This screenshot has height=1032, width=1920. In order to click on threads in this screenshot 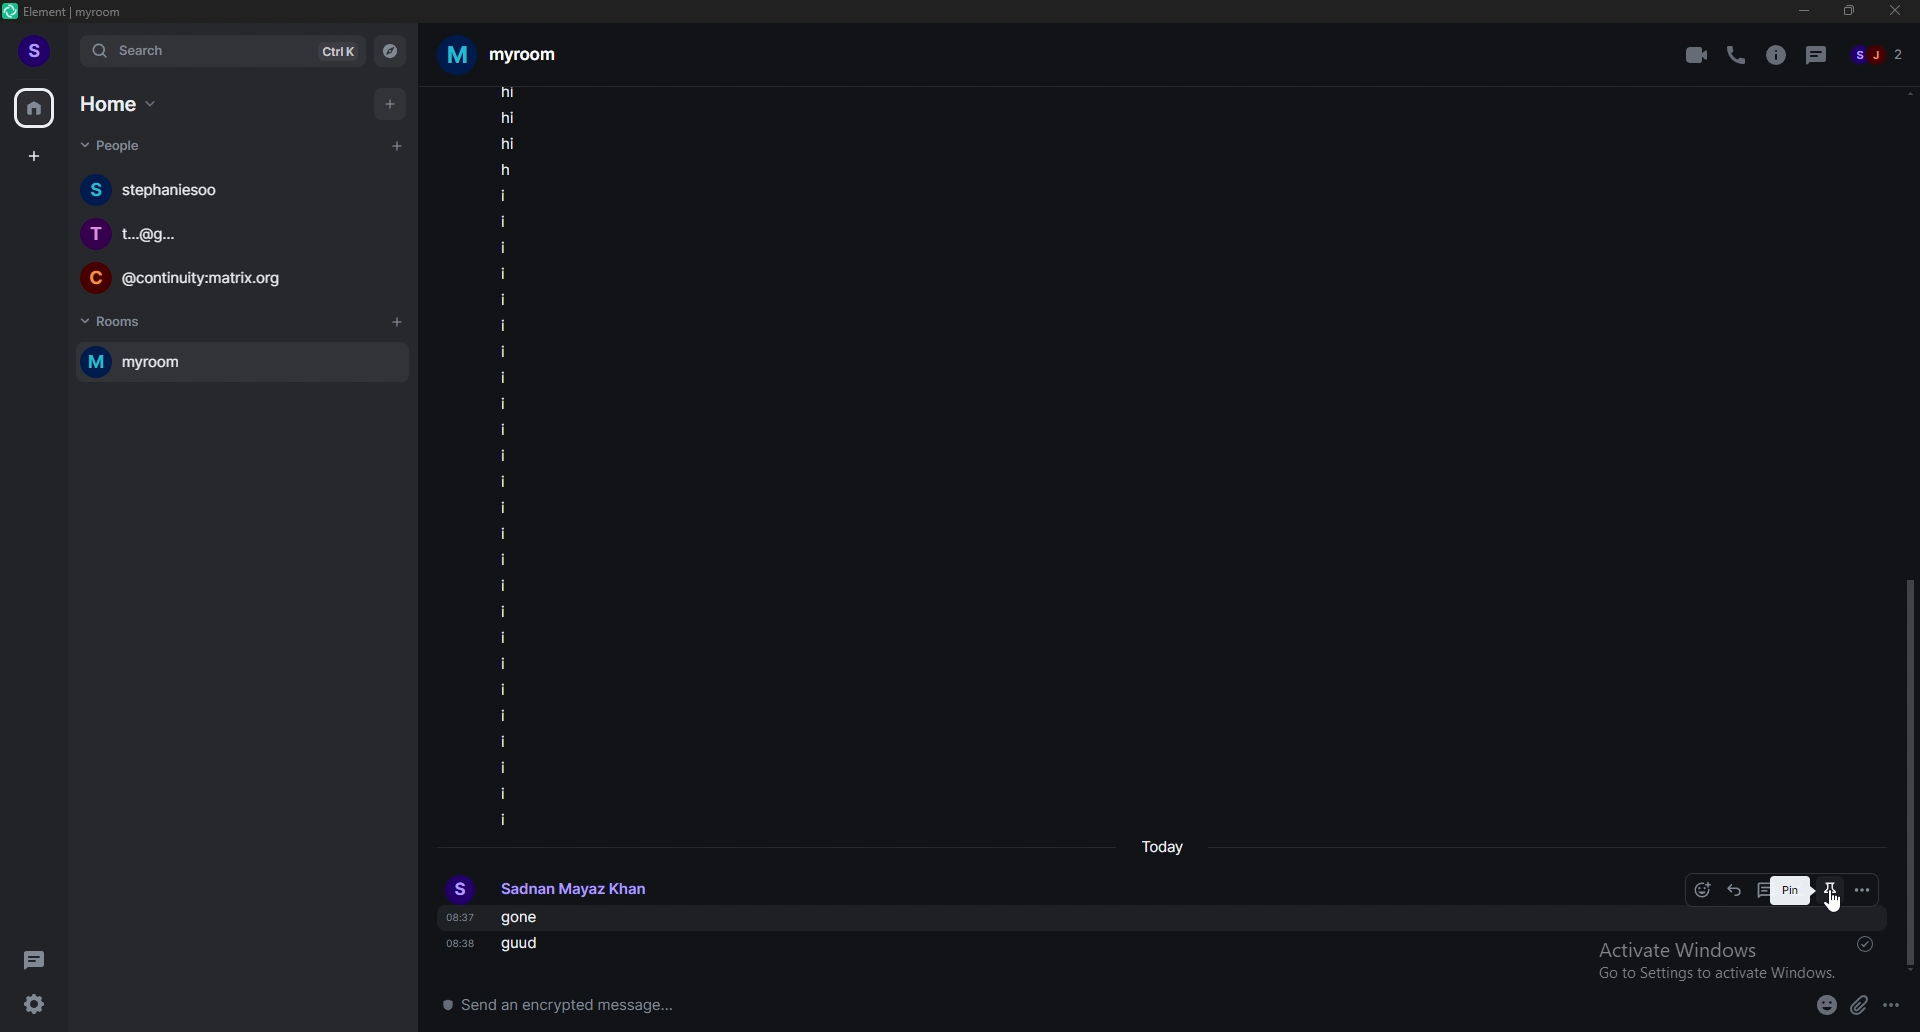, I will do `click(1817, 55)`.